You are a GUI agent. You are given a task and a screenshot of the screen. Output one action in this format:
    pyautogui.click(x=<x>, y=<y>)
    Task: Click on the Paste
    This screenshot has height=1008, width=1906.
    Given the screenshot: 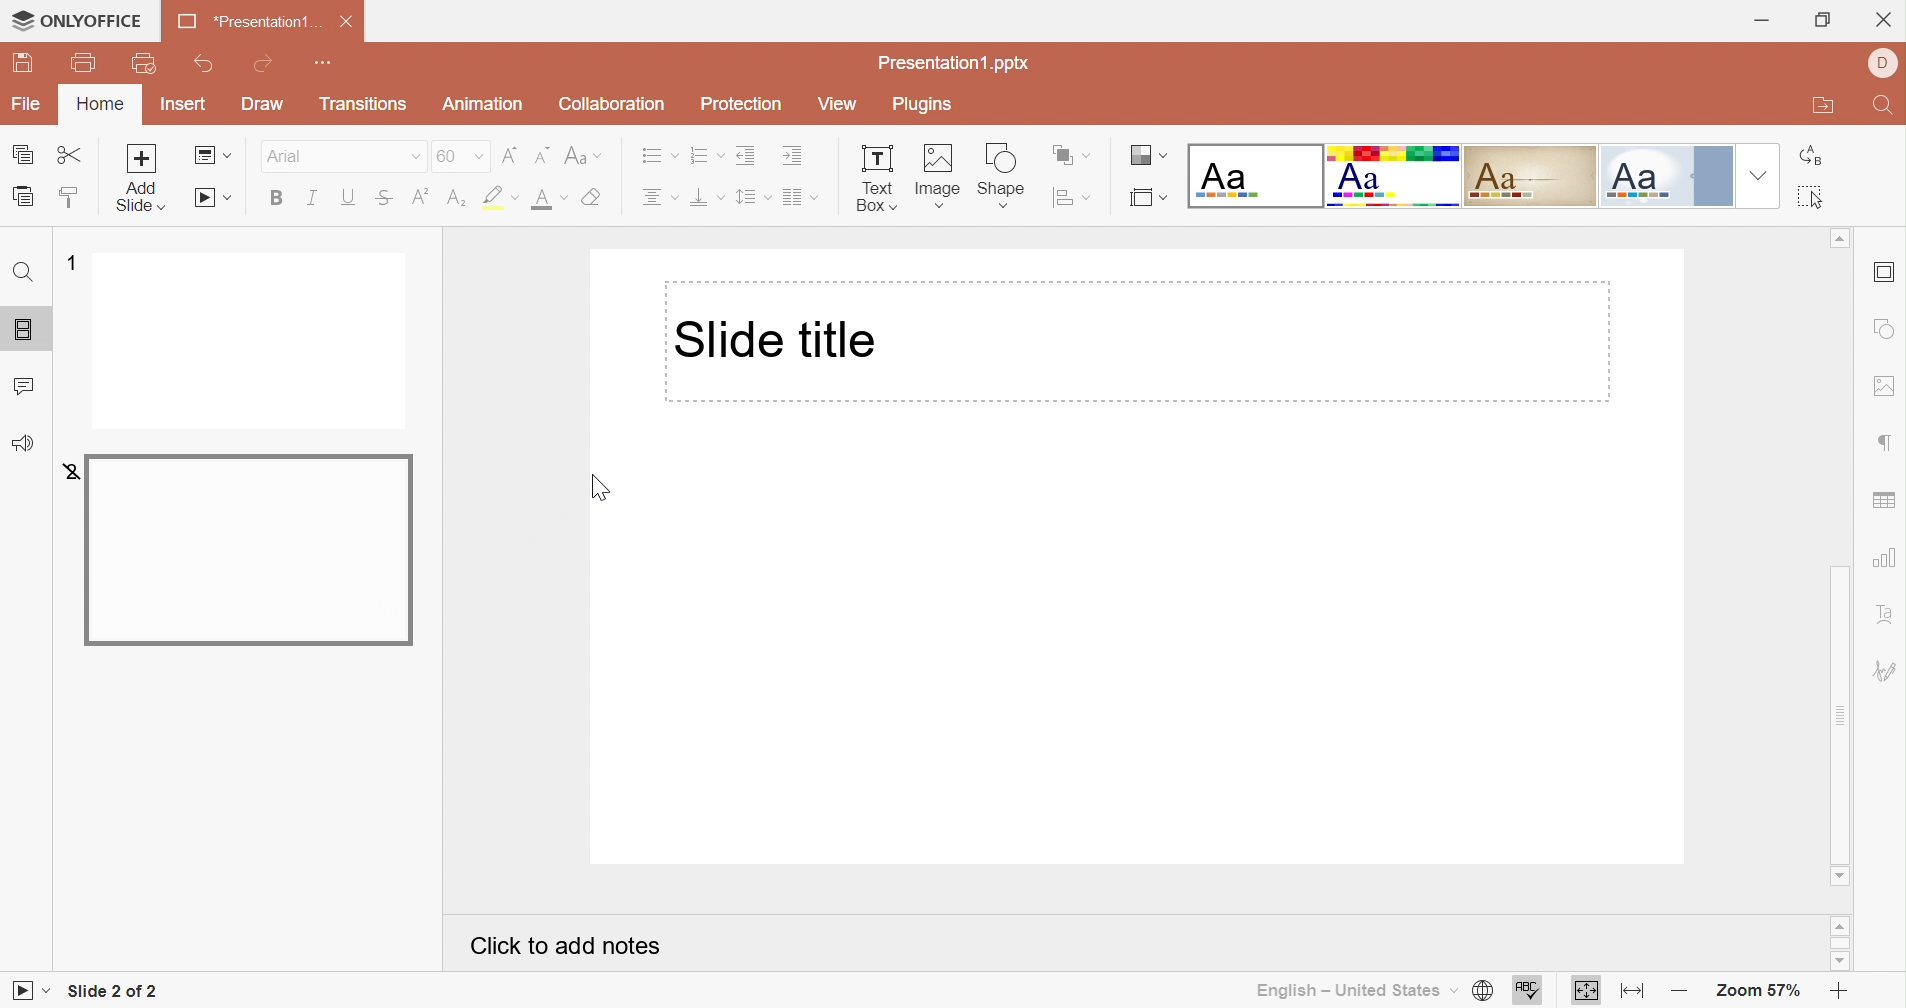 What is the action you would take?
    pyautogui.click(x=23, y=198)
    